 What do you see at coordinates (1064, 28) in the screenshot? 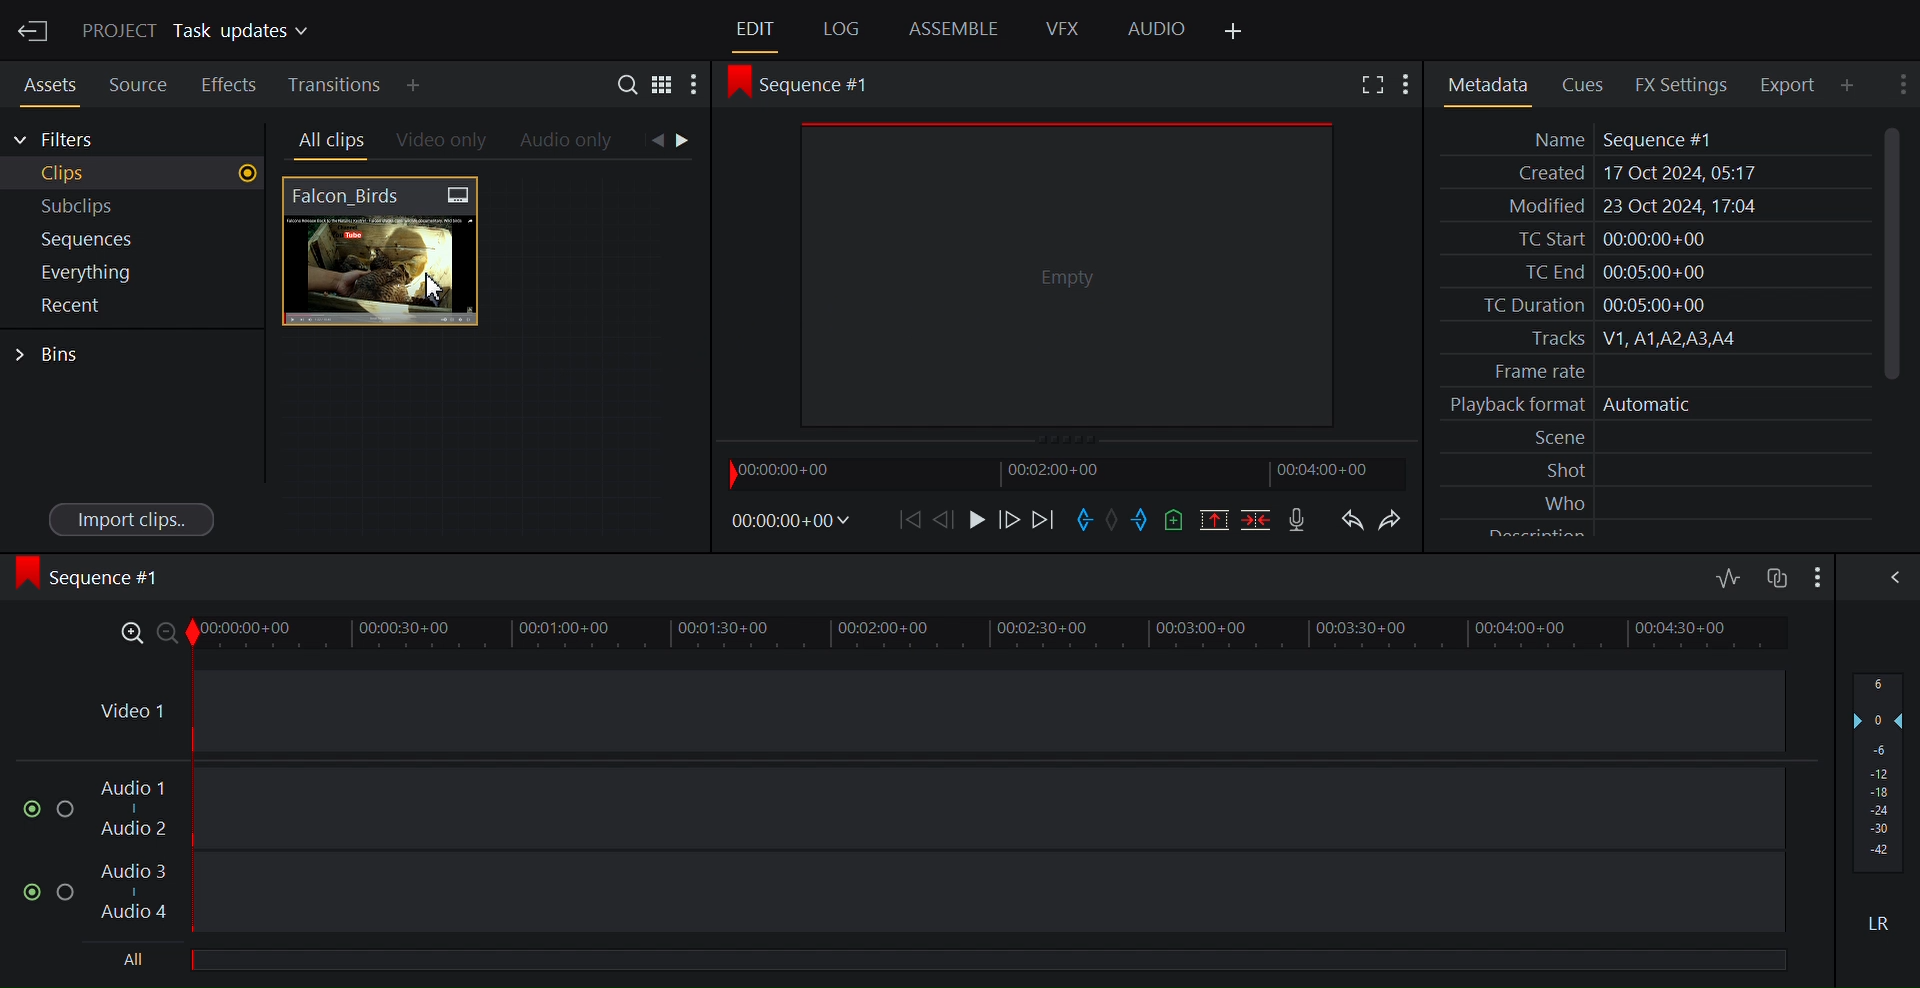
I see `VFX` at bounding box center [1064, 28].